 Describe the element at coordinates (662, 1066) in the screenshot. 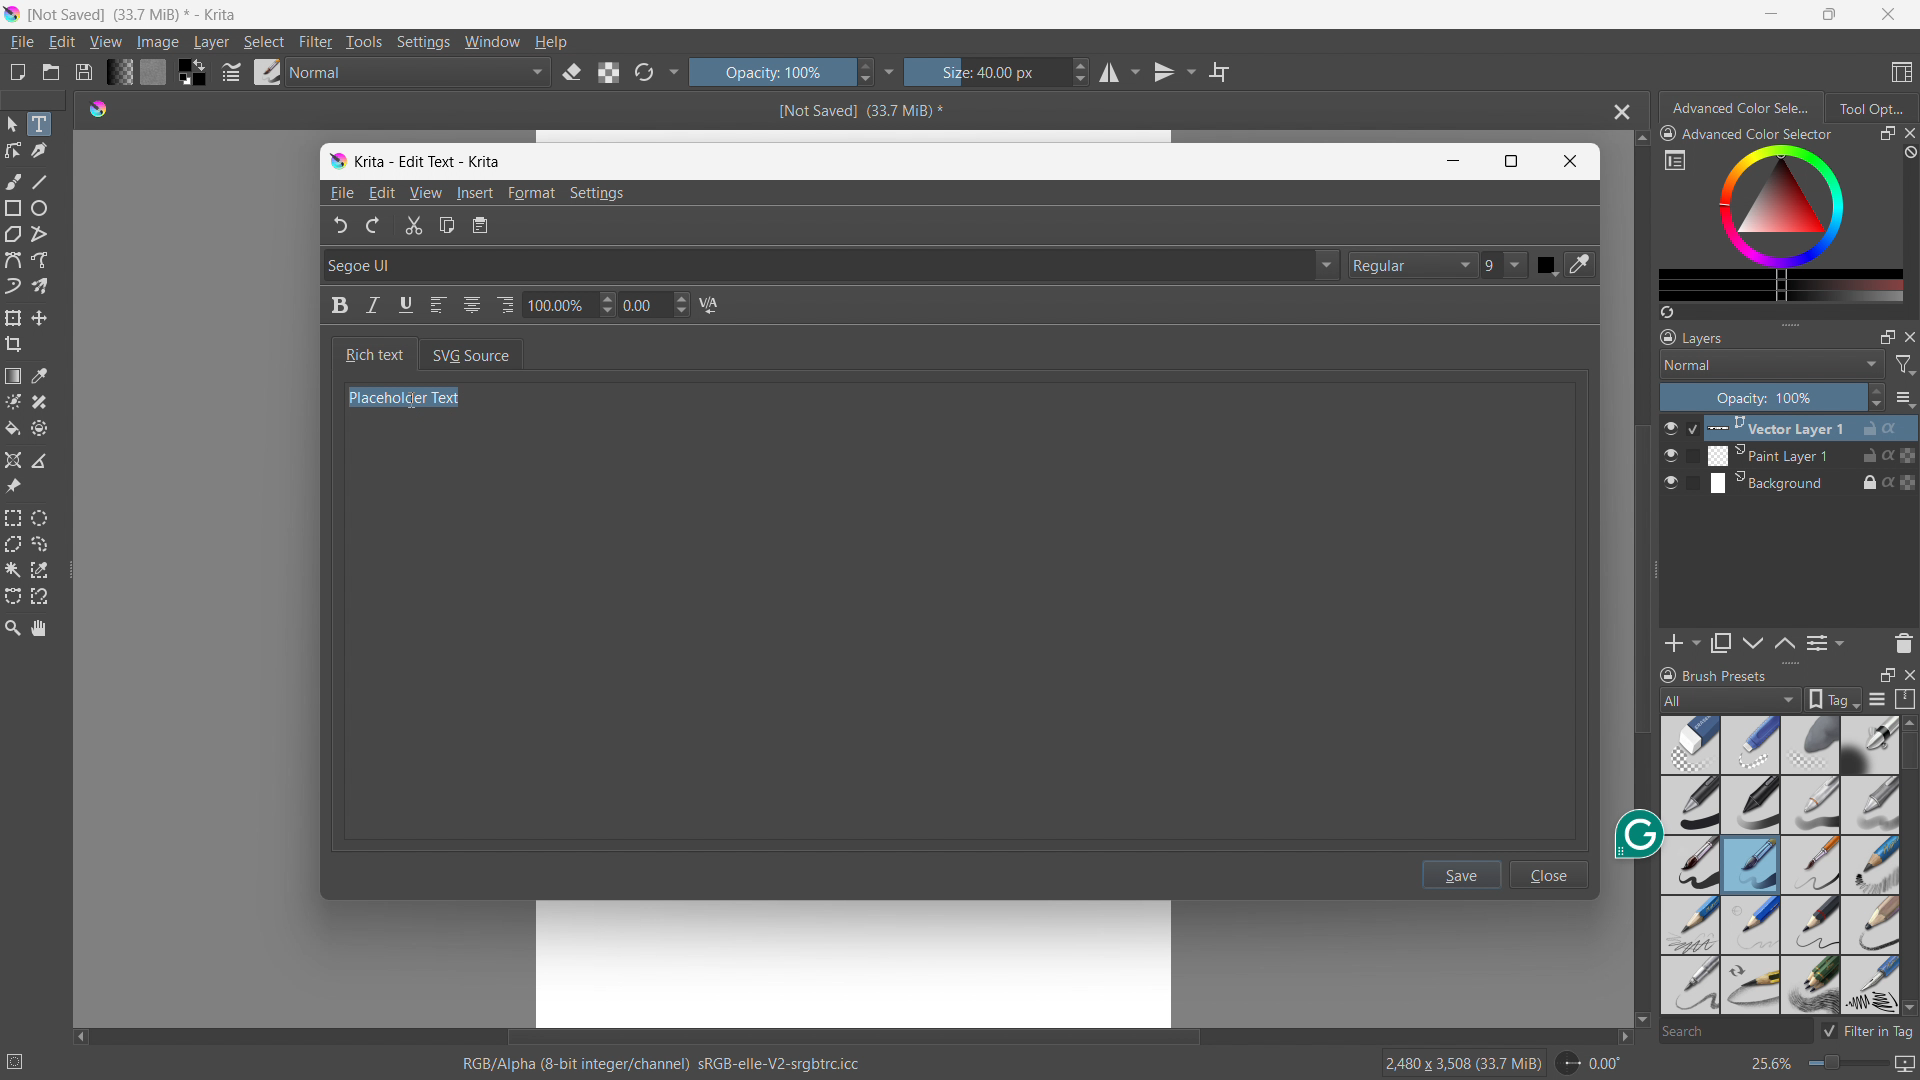

I see `RGB/ Alpha (8- bit integer/ channel)` at that location.